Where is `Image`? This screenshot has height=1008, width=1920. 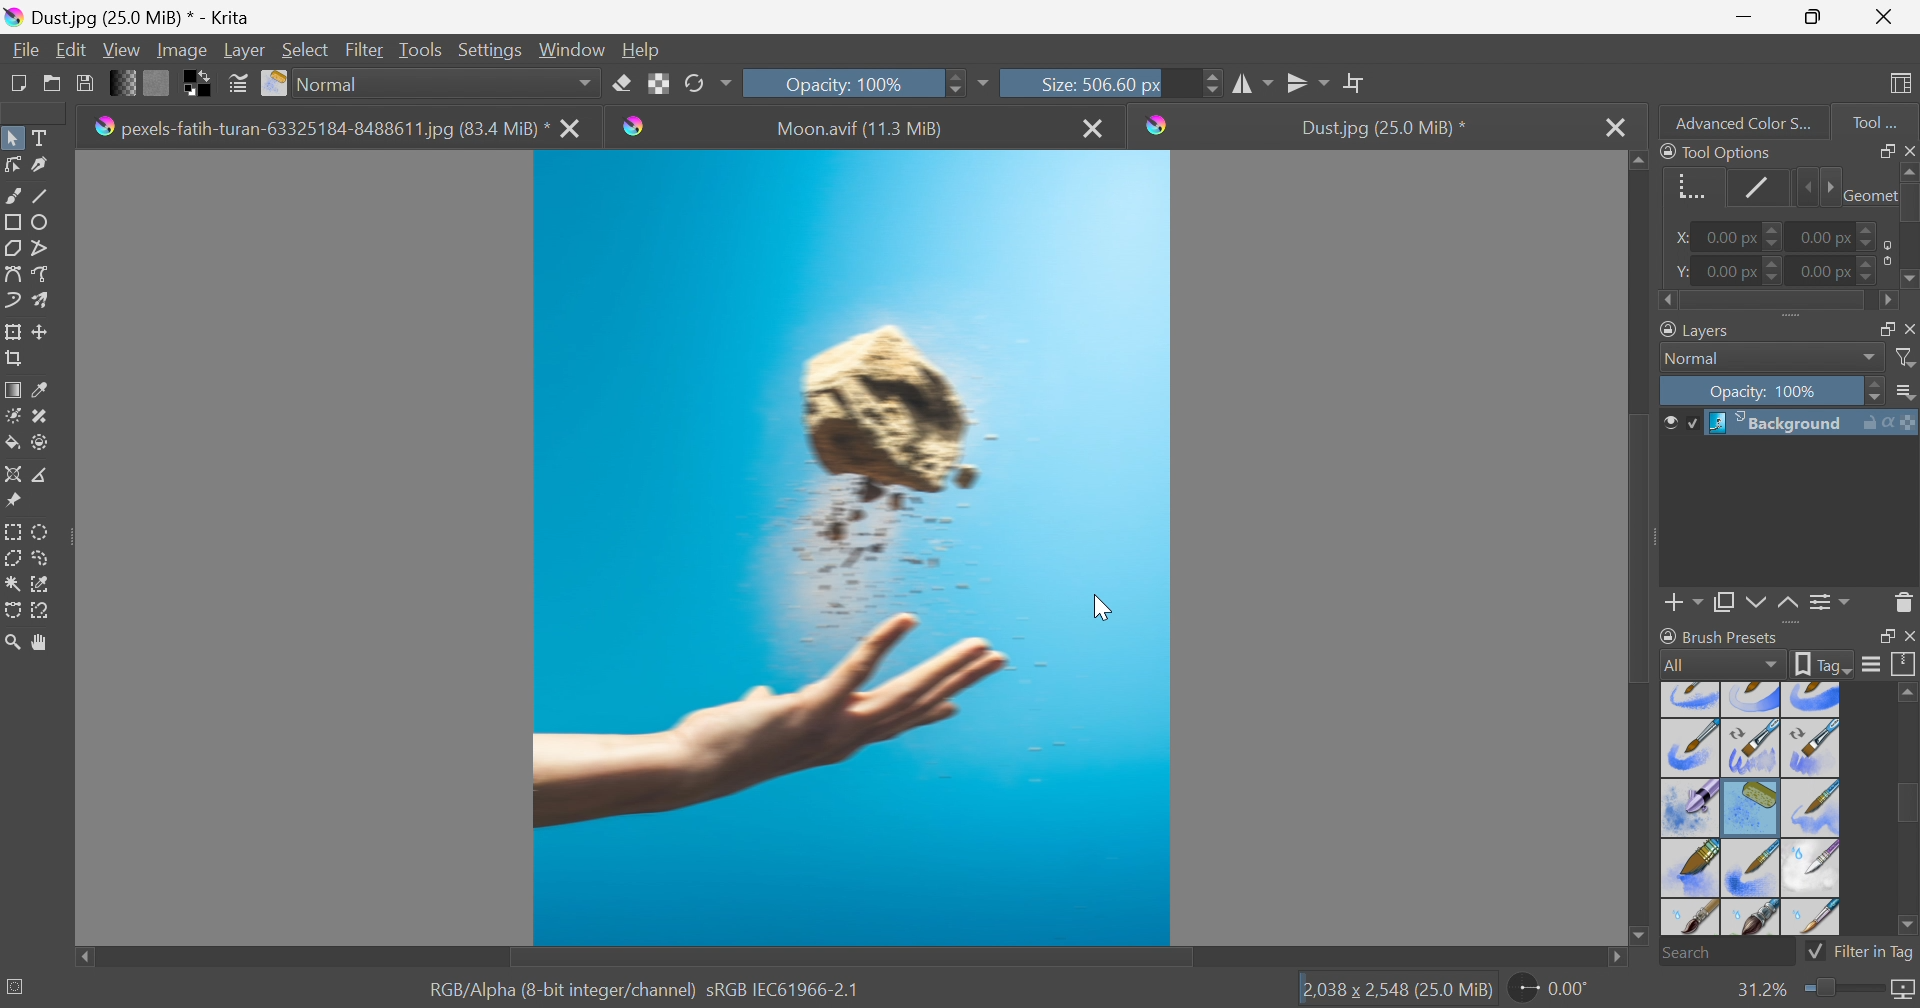
Image is located at coordinates (180, 49).